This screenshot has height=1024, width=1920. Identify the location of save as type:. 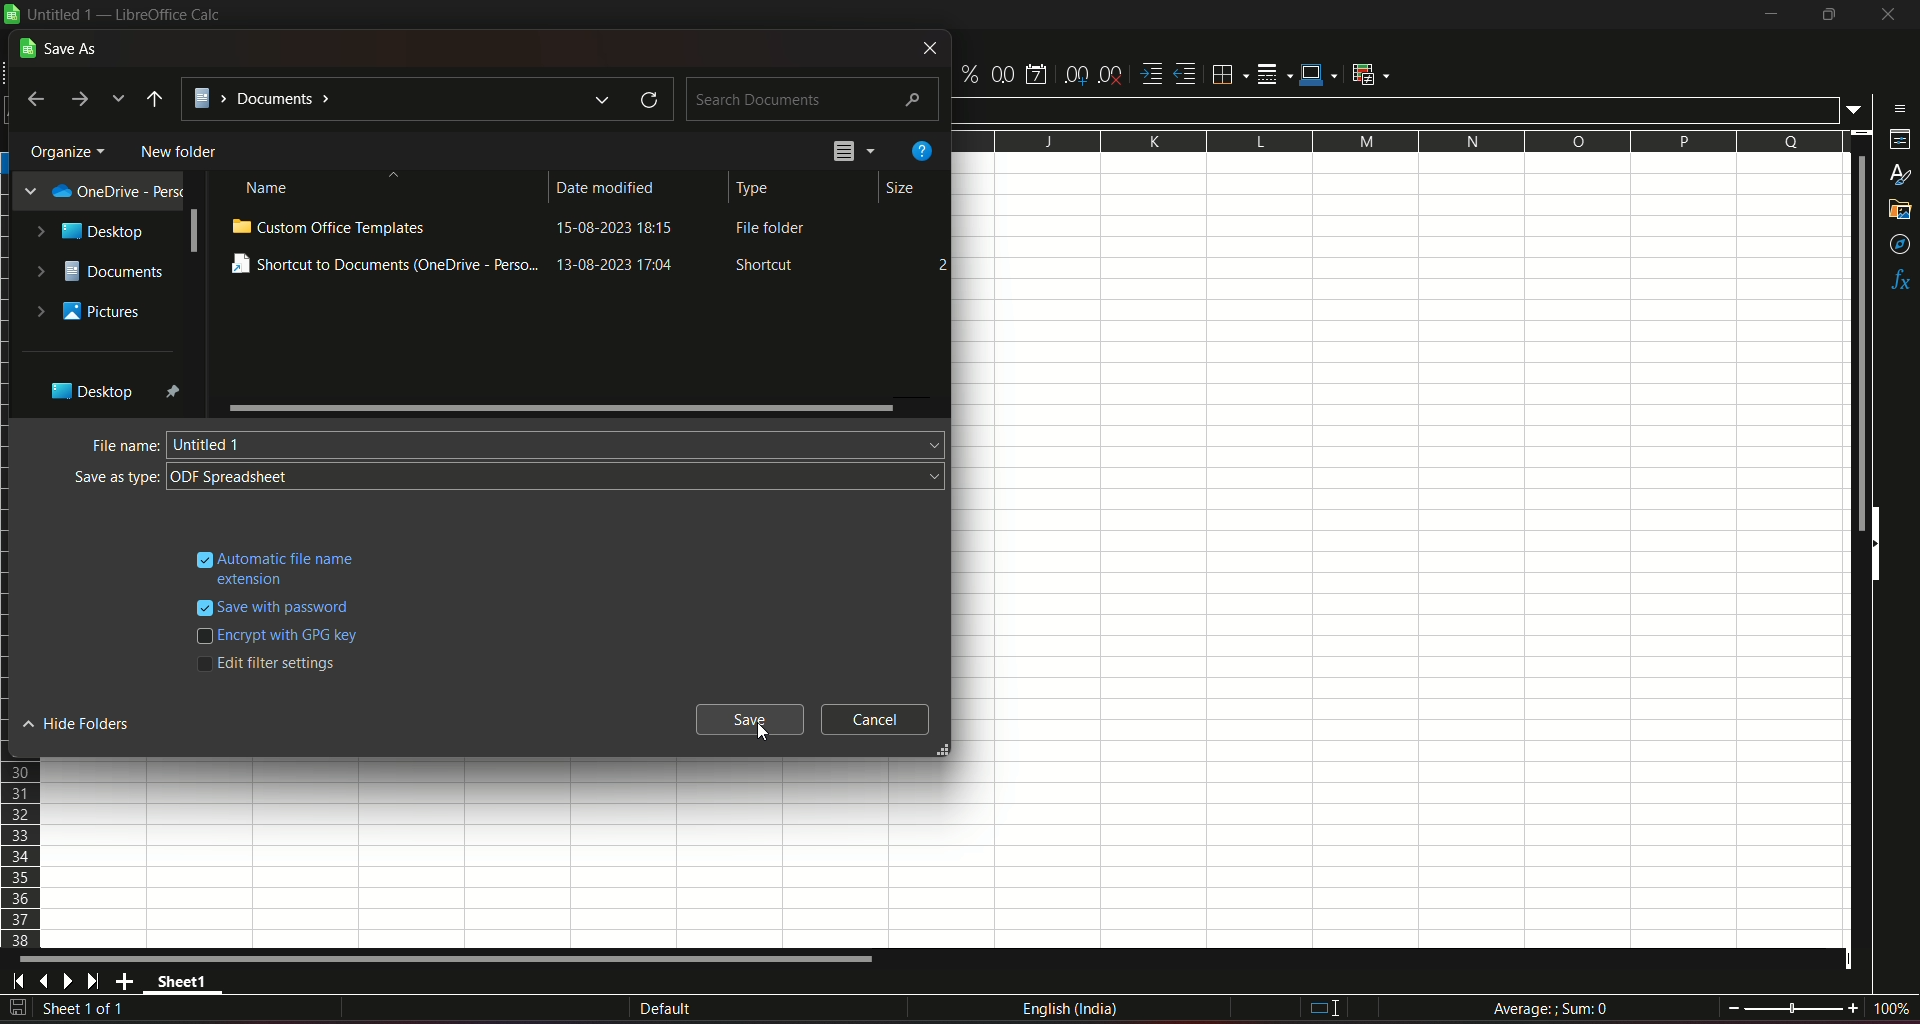
(116, 478).